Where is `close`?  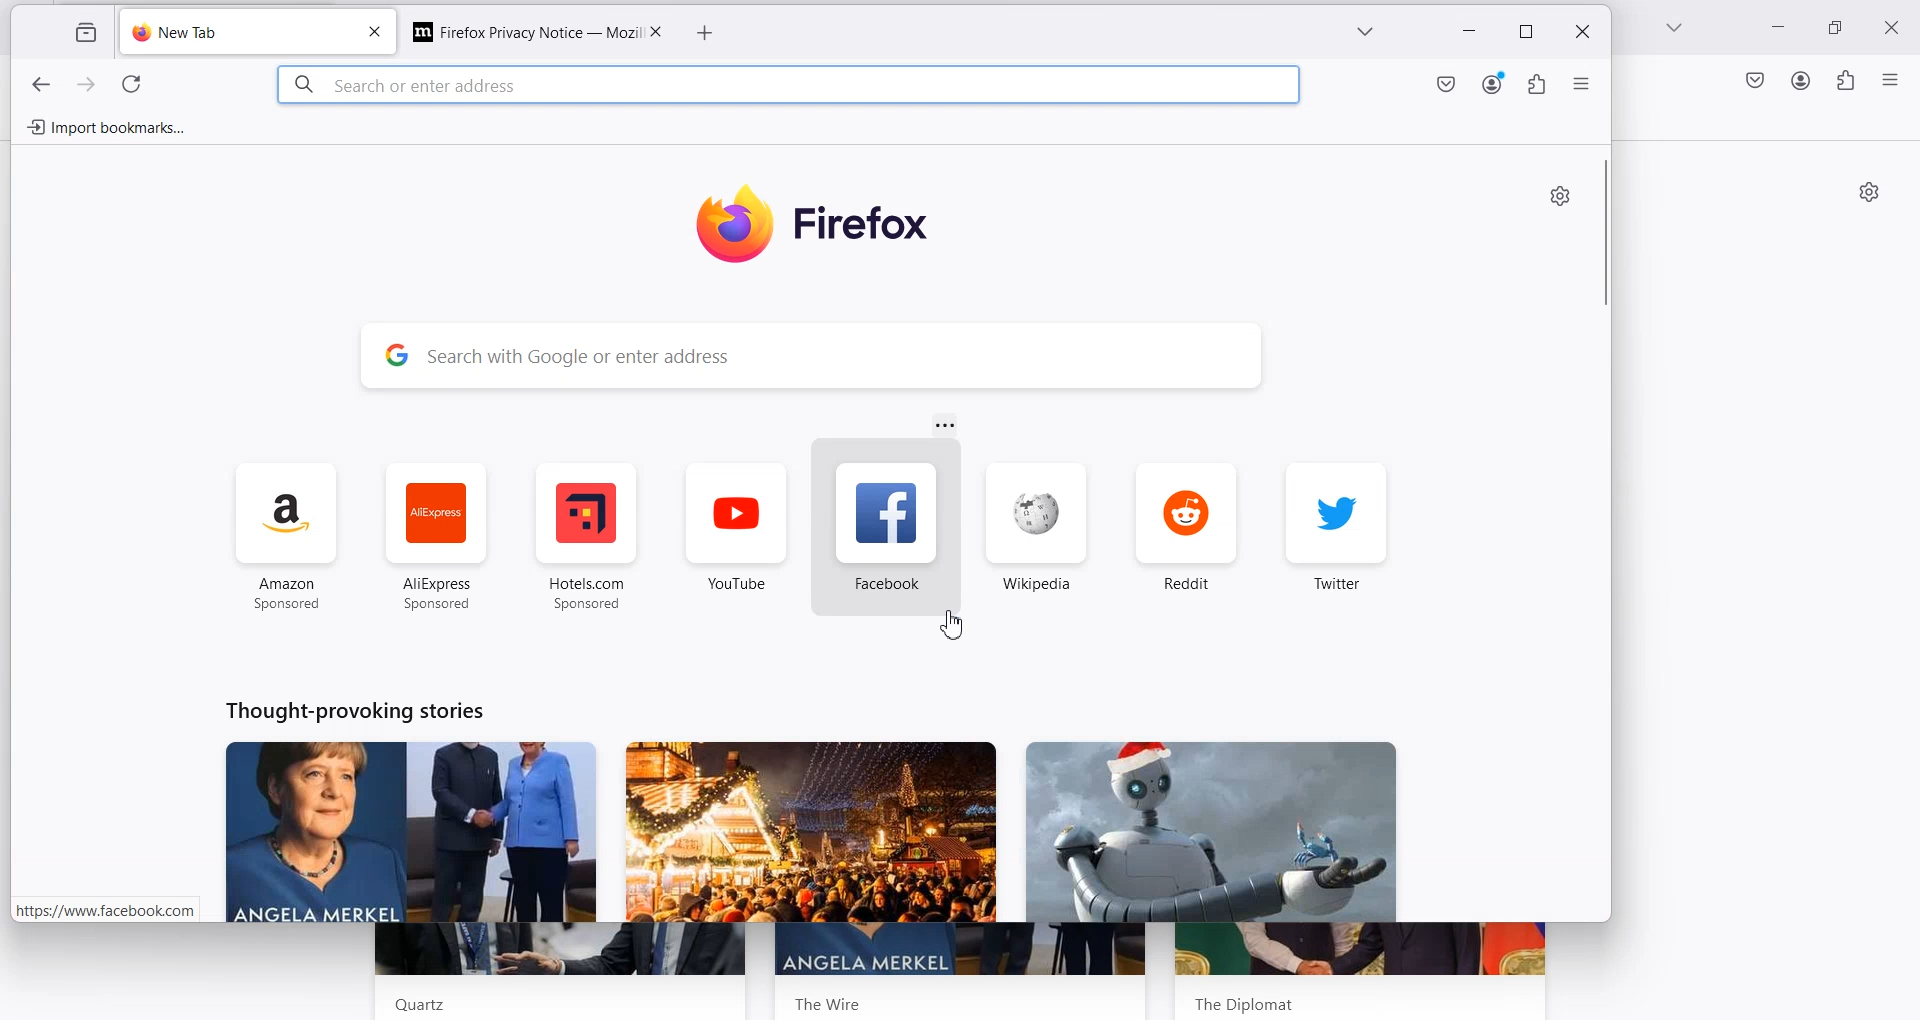
close is located at coordinates (373, 34).